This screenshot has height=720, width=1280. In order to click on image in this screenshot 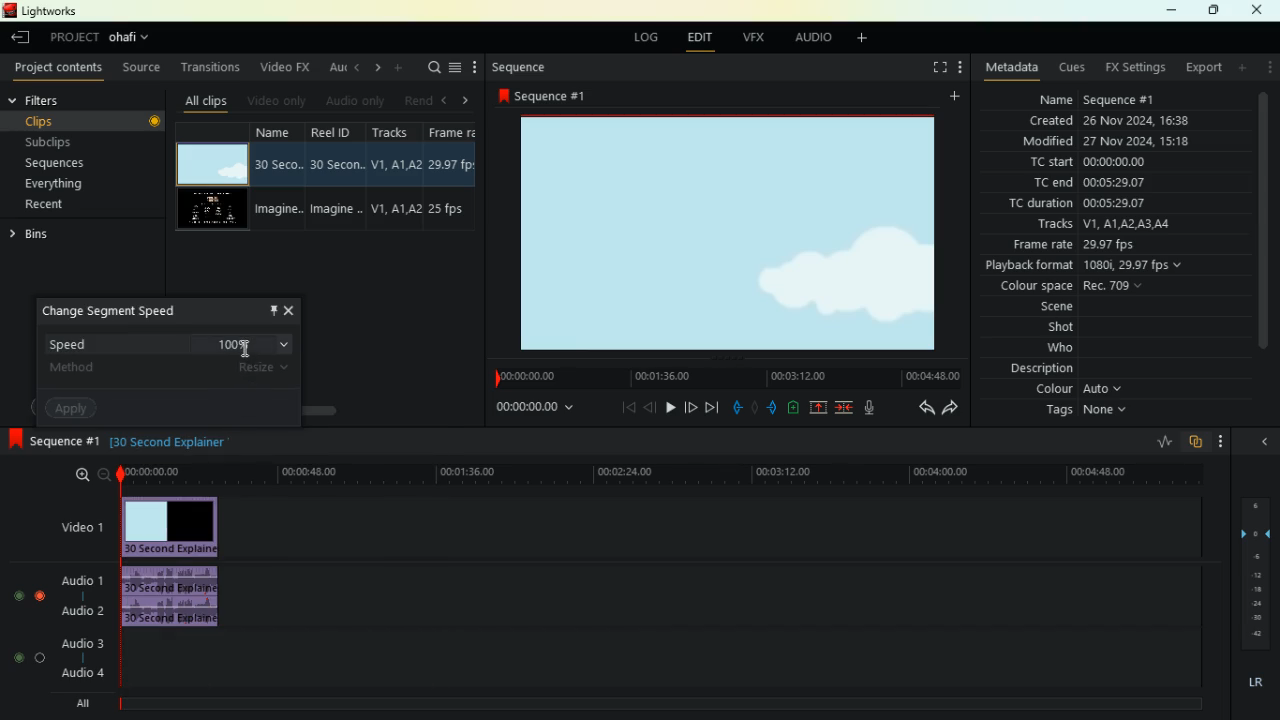, I will do `click(731, 232)`.